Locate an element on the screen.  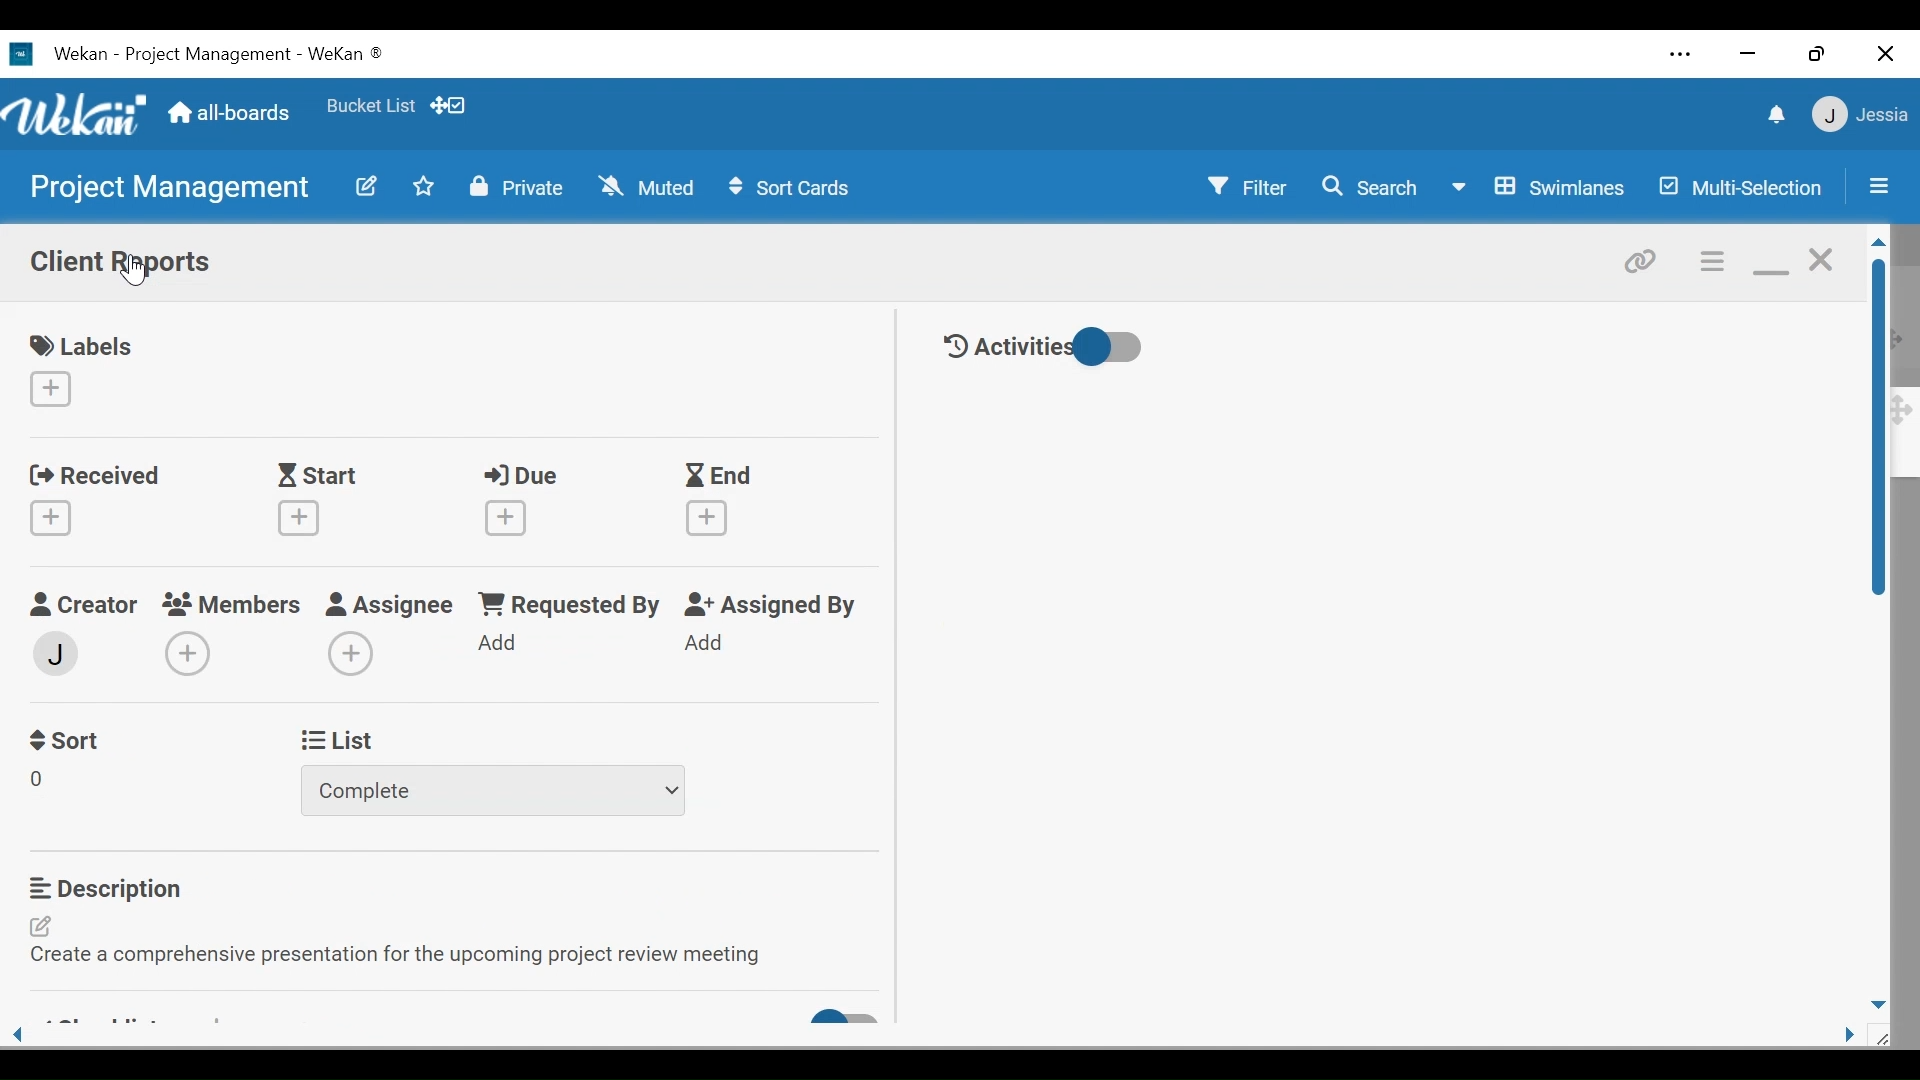
Search is located at coordinates (1370, 187).